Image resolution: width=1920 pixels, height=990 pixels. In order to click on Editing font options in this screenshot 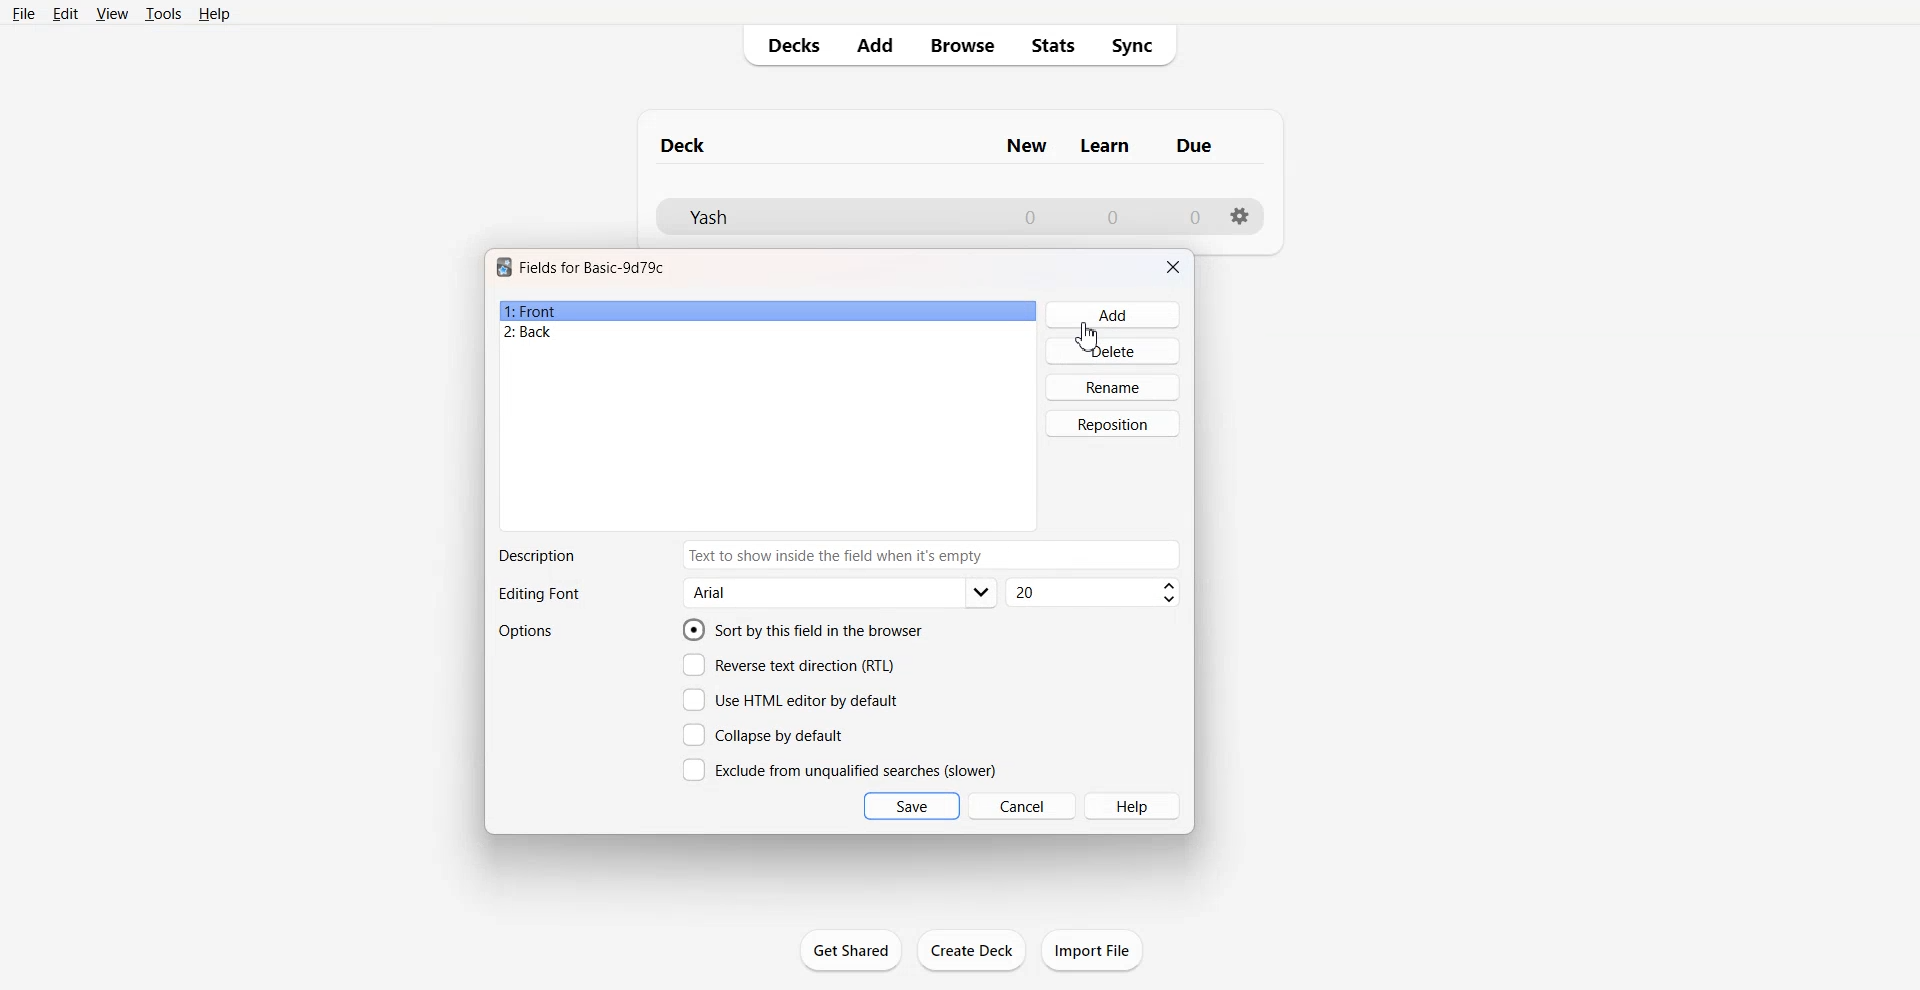, I will do `click(841, 593)`.